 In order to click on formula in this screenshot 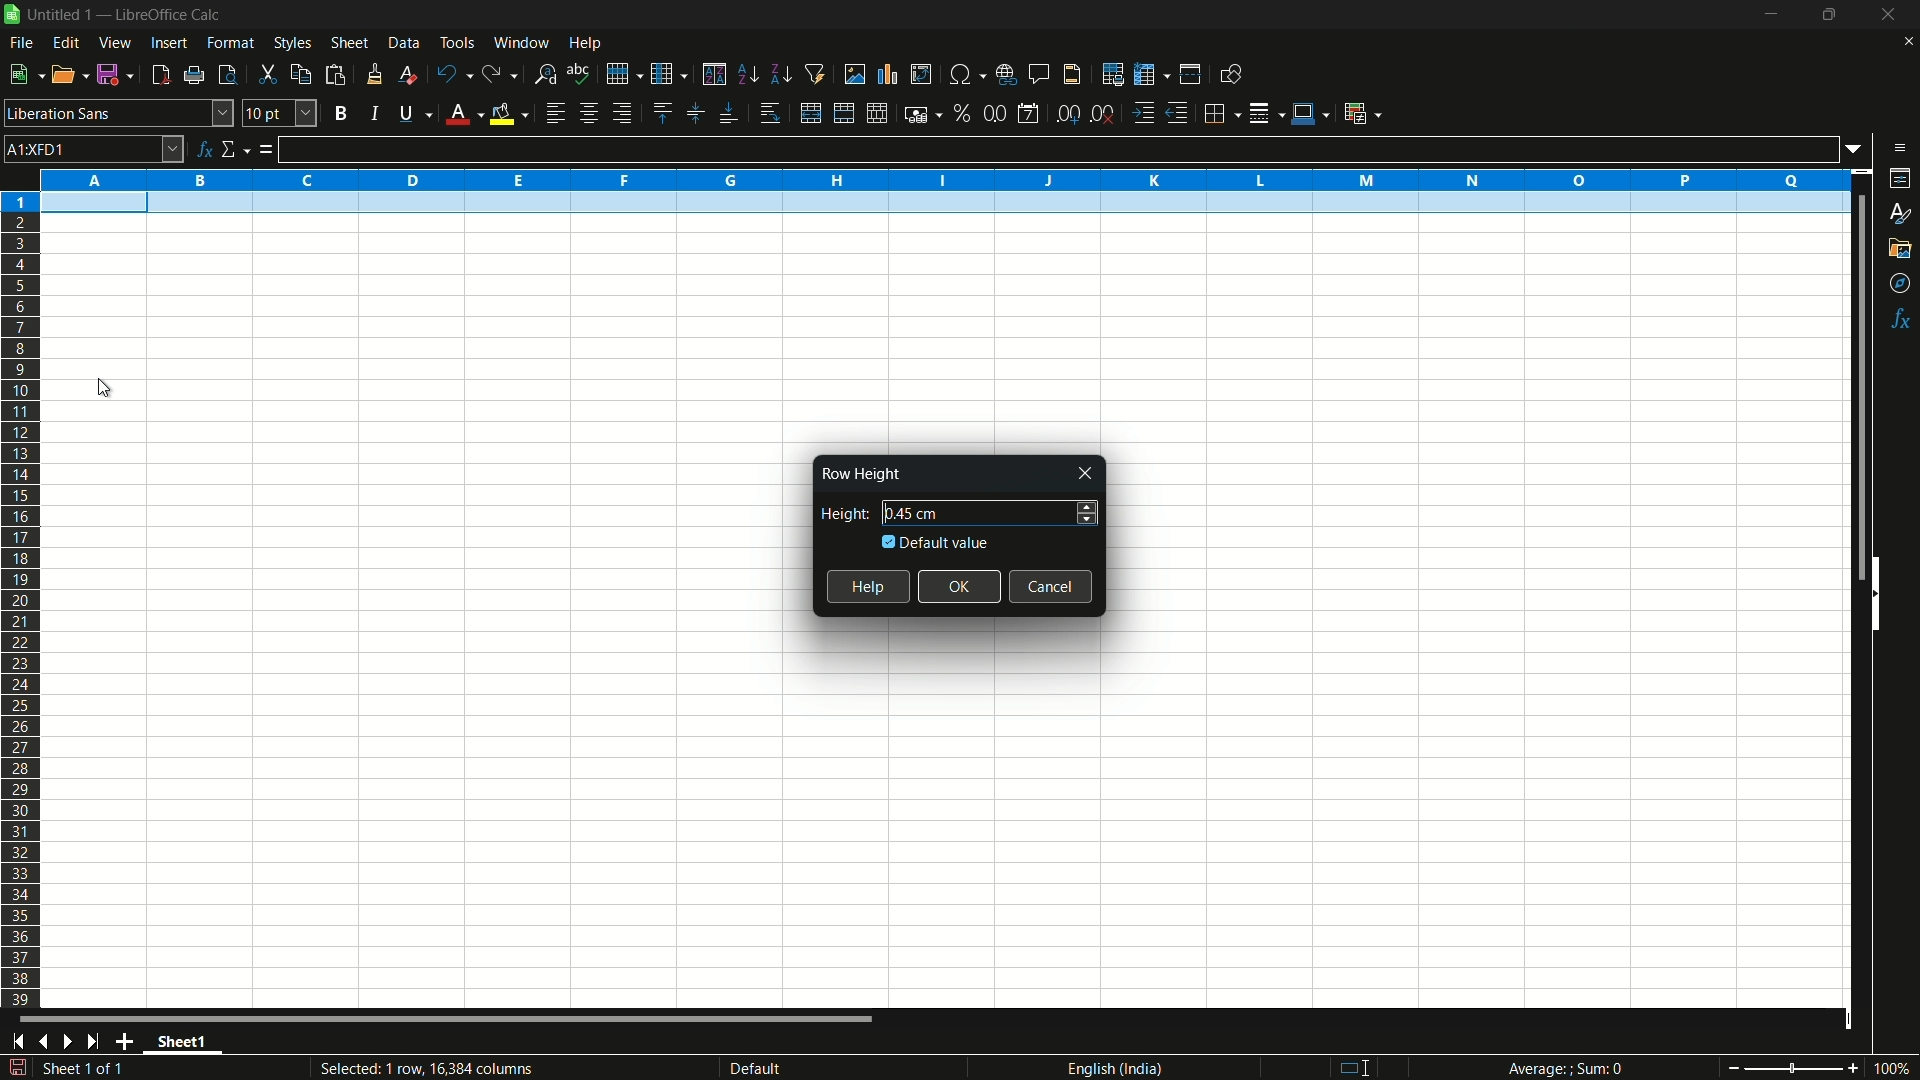, I will do `click(266, 151)`.